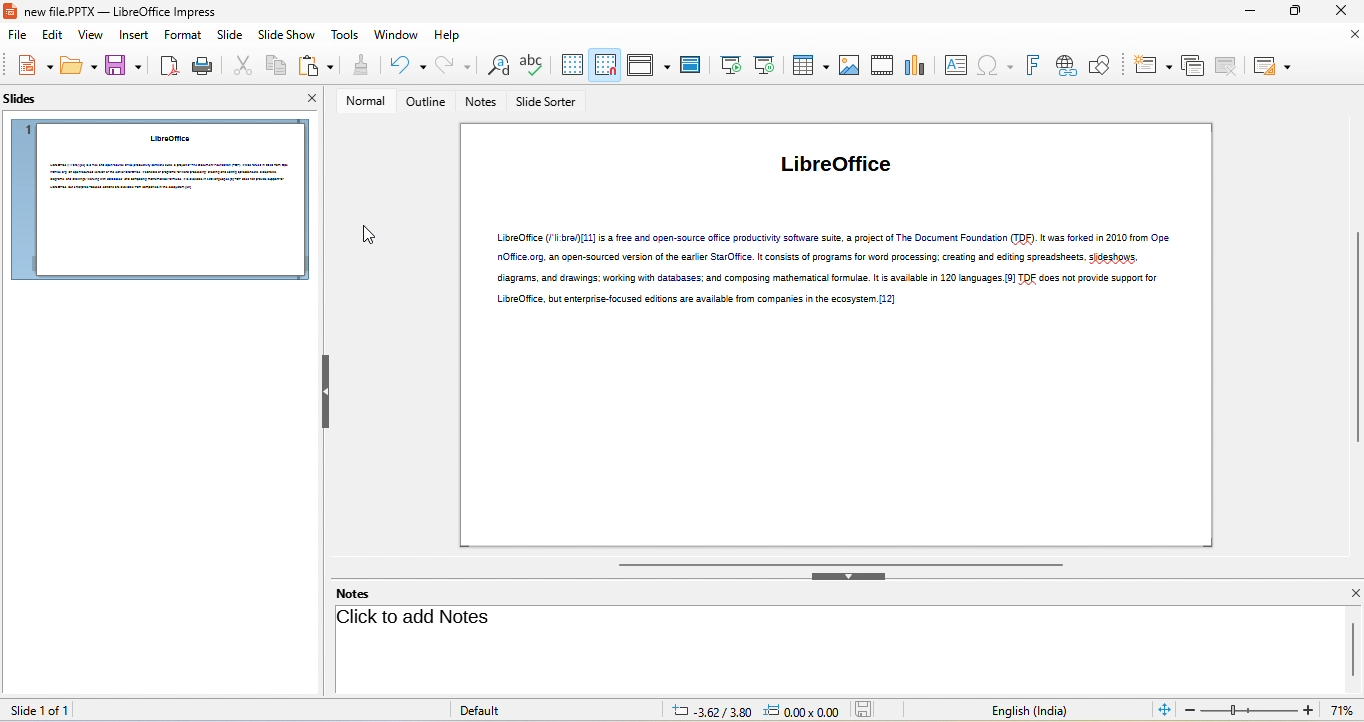 The width and height of the screenshot is (1364, 722). Describe the element at coordinates (832, 237) in the screenshot. I see `LibreOffice (li braV)[11] is a free and open-source office productivity software suite, a project of The Document Foundation (TDF). It was forked in 2010 from Ope` at that location.